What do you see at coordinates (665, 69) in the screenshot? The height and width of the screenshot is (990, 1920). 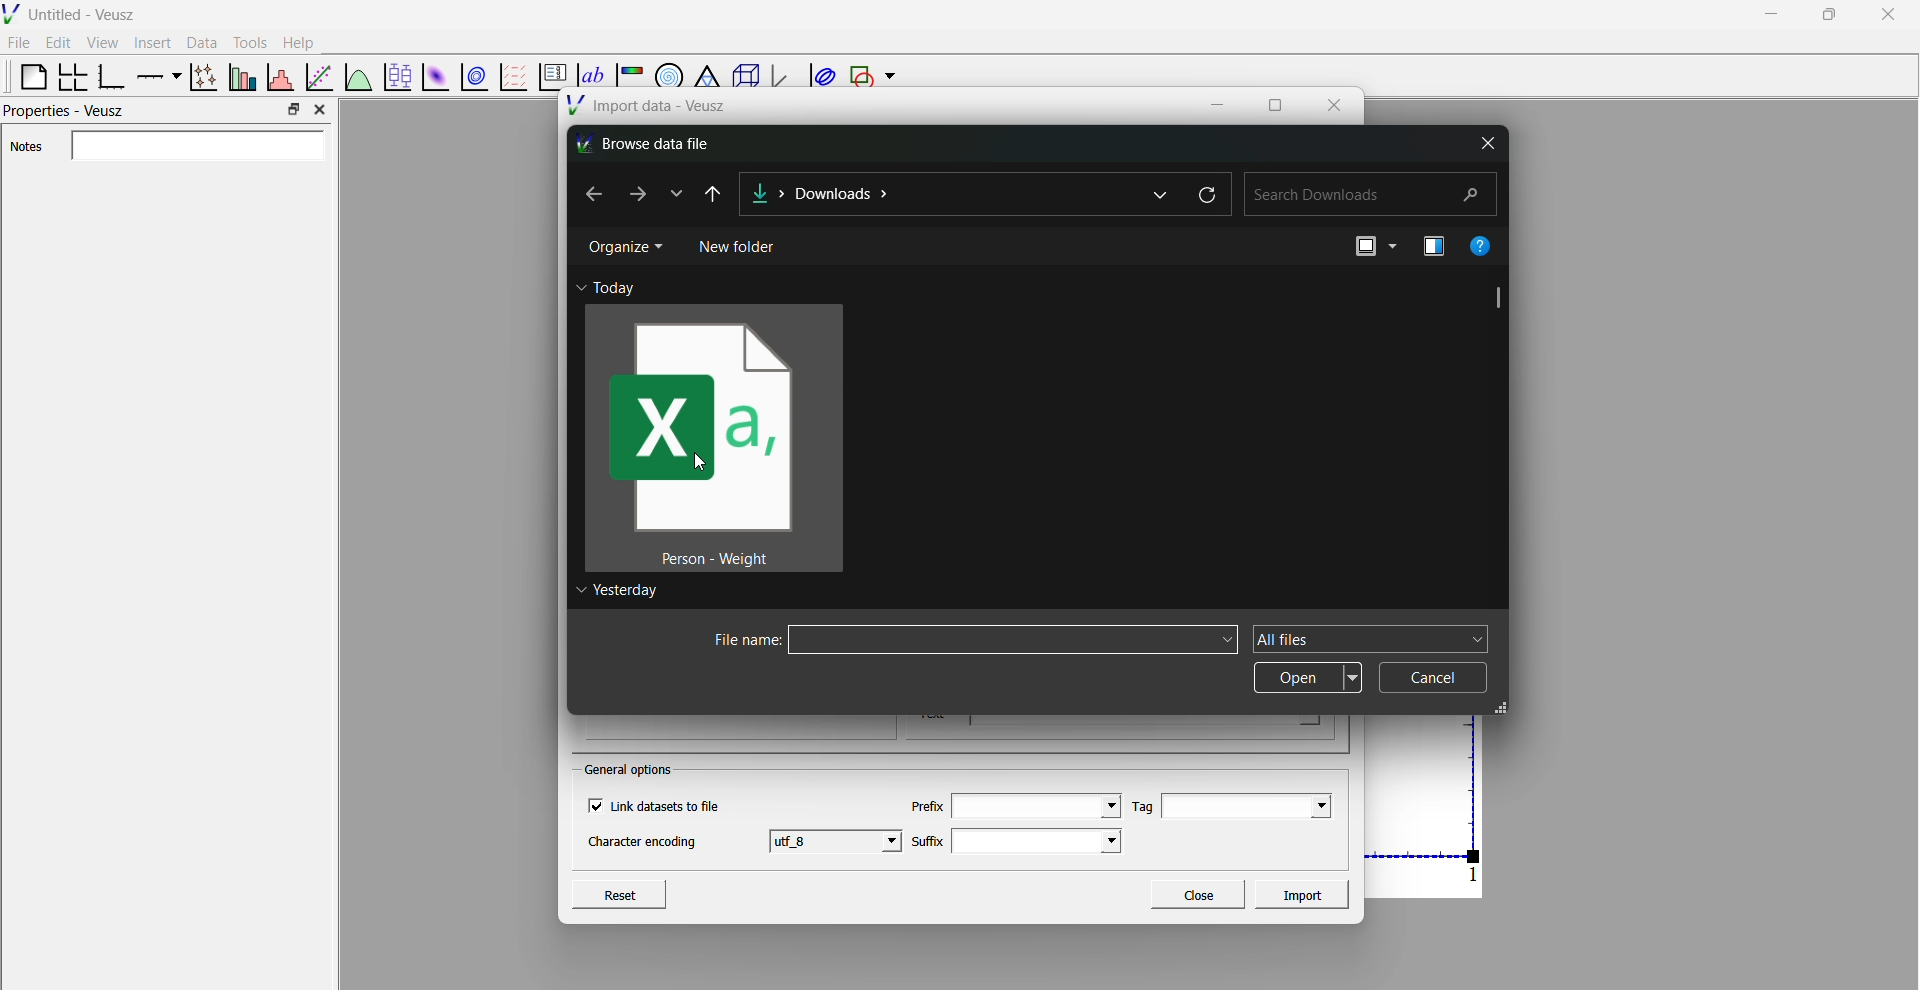 I see `polar graph` at bounding box center [665, 69].